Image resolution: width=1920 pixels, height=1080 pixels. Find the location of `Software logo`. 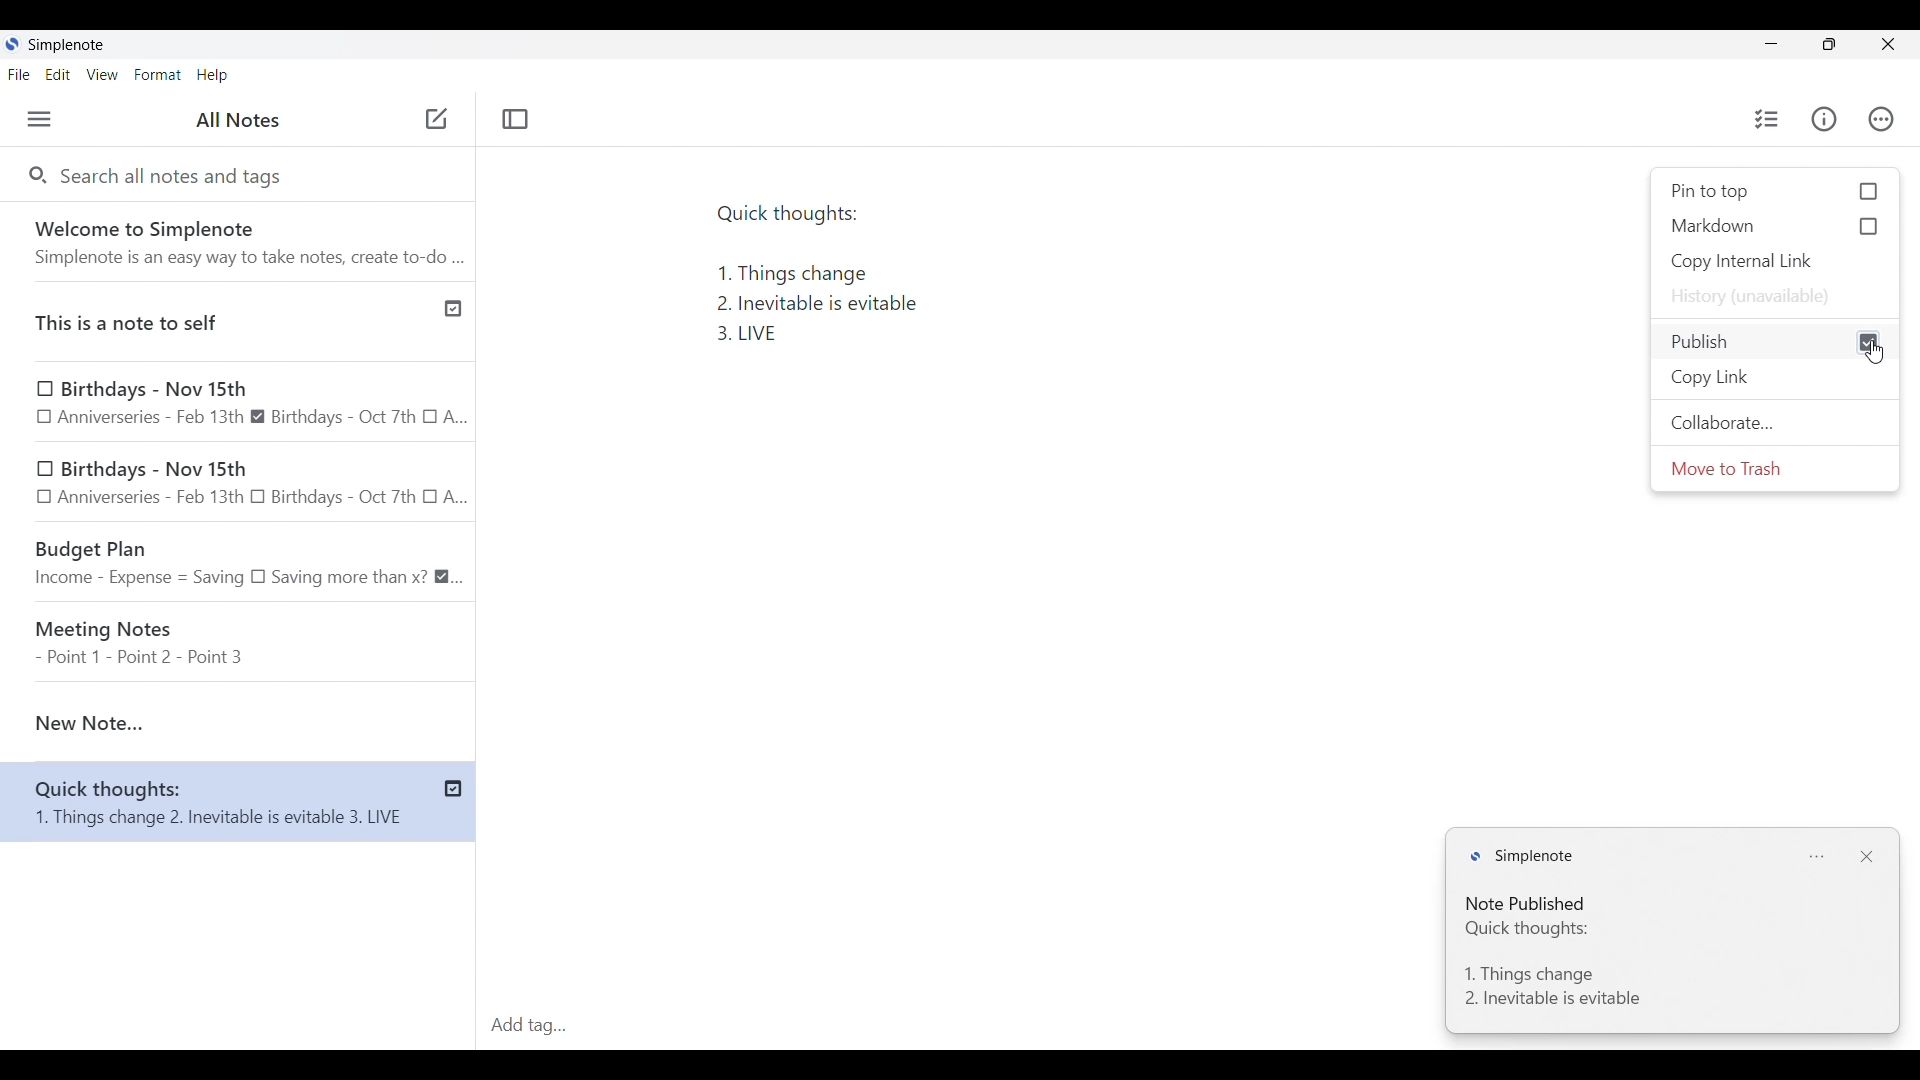

Software logo is located at coordinates (13, 44).